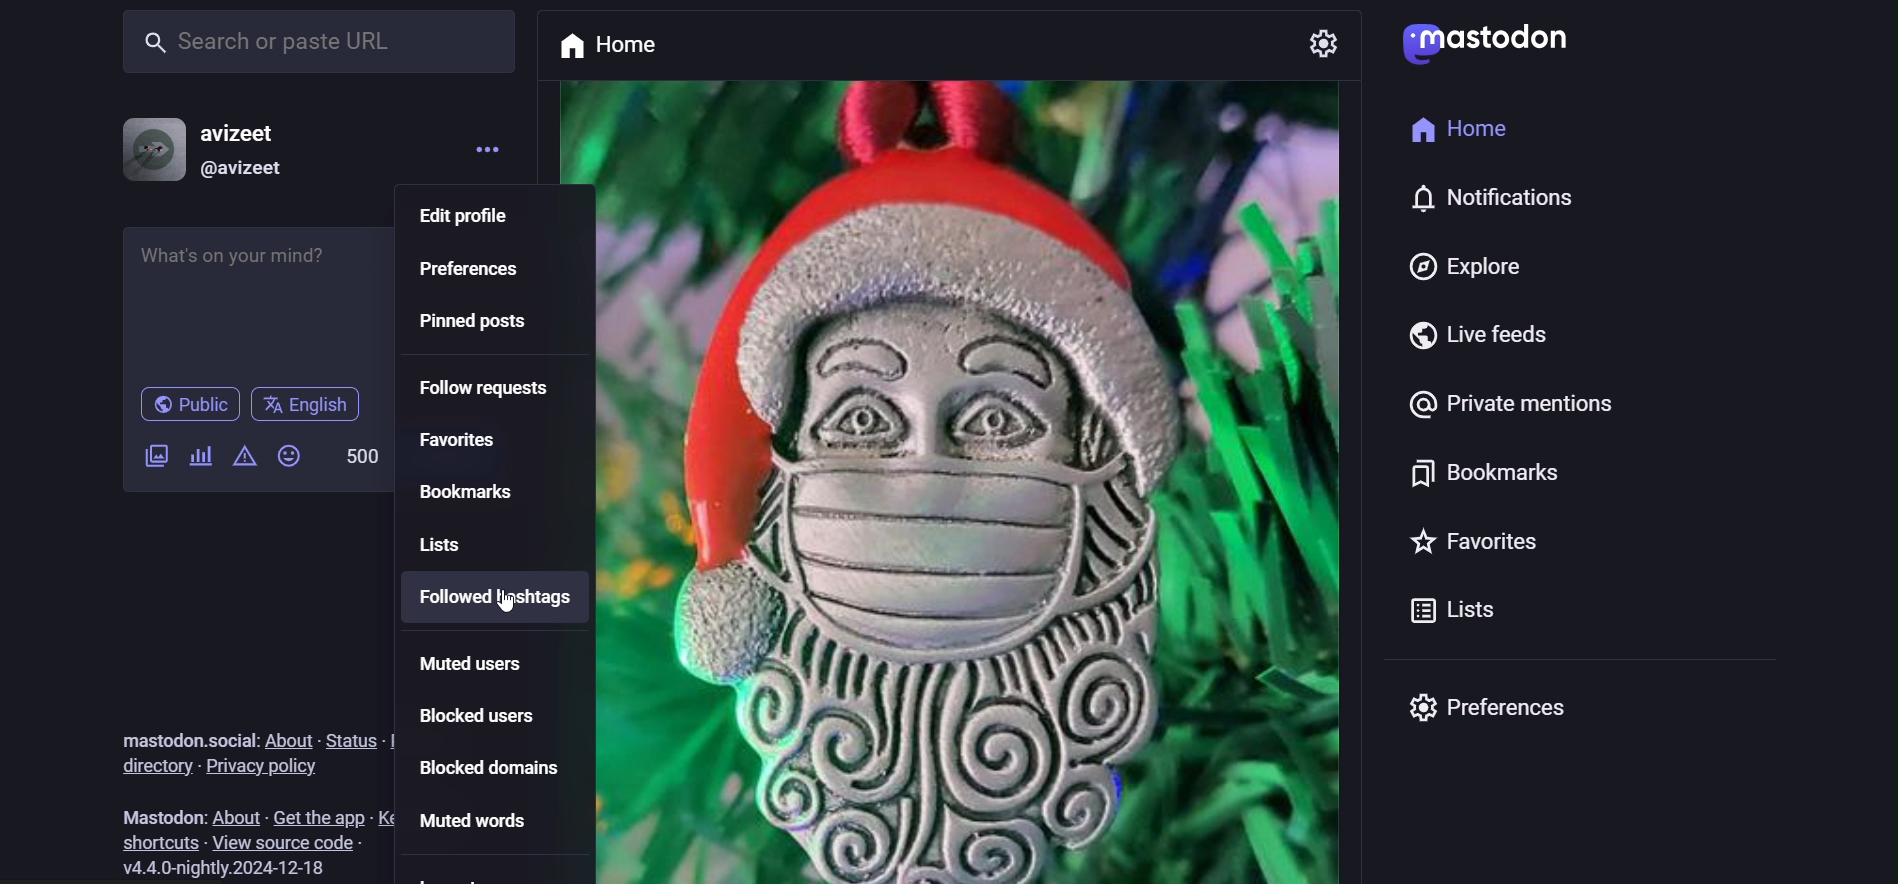 The image size is (1898, 884). I want to click on search or paste URL, so click(311, 44).